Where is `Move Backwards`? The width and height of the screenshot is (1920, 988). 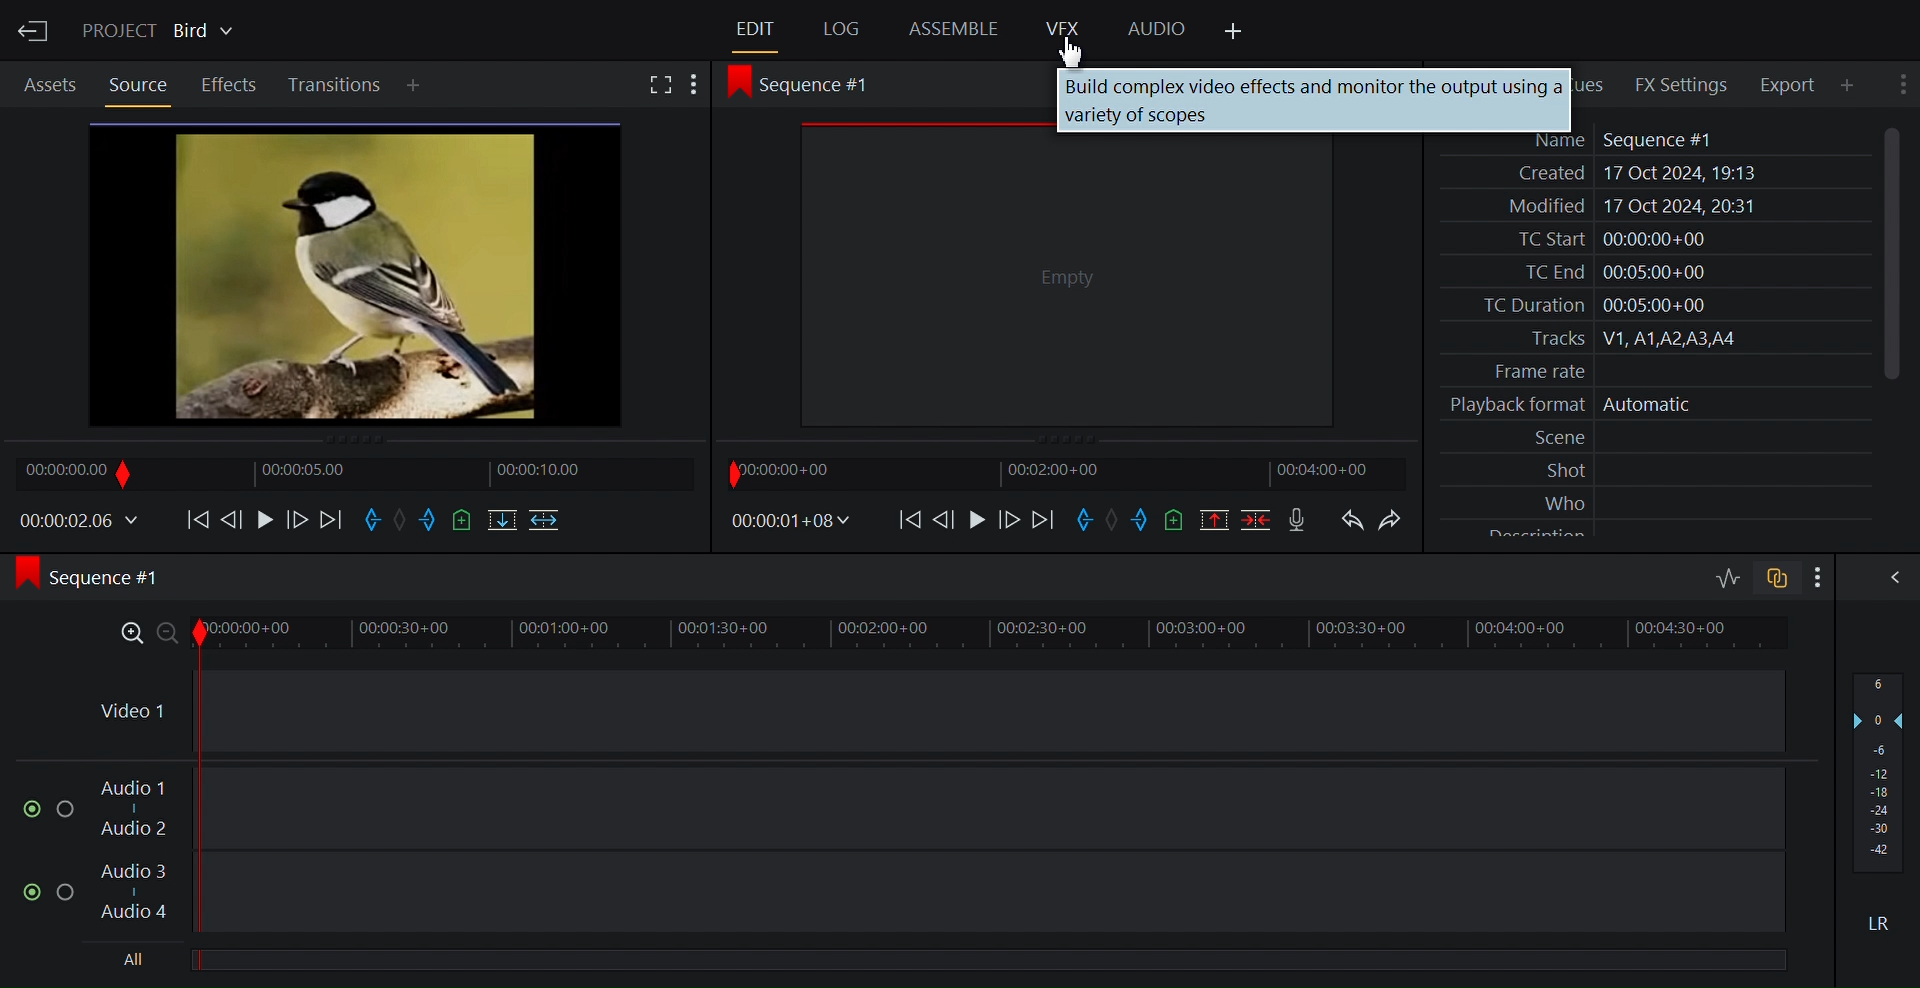 Move Backwards is located at coordinates (911, 520).